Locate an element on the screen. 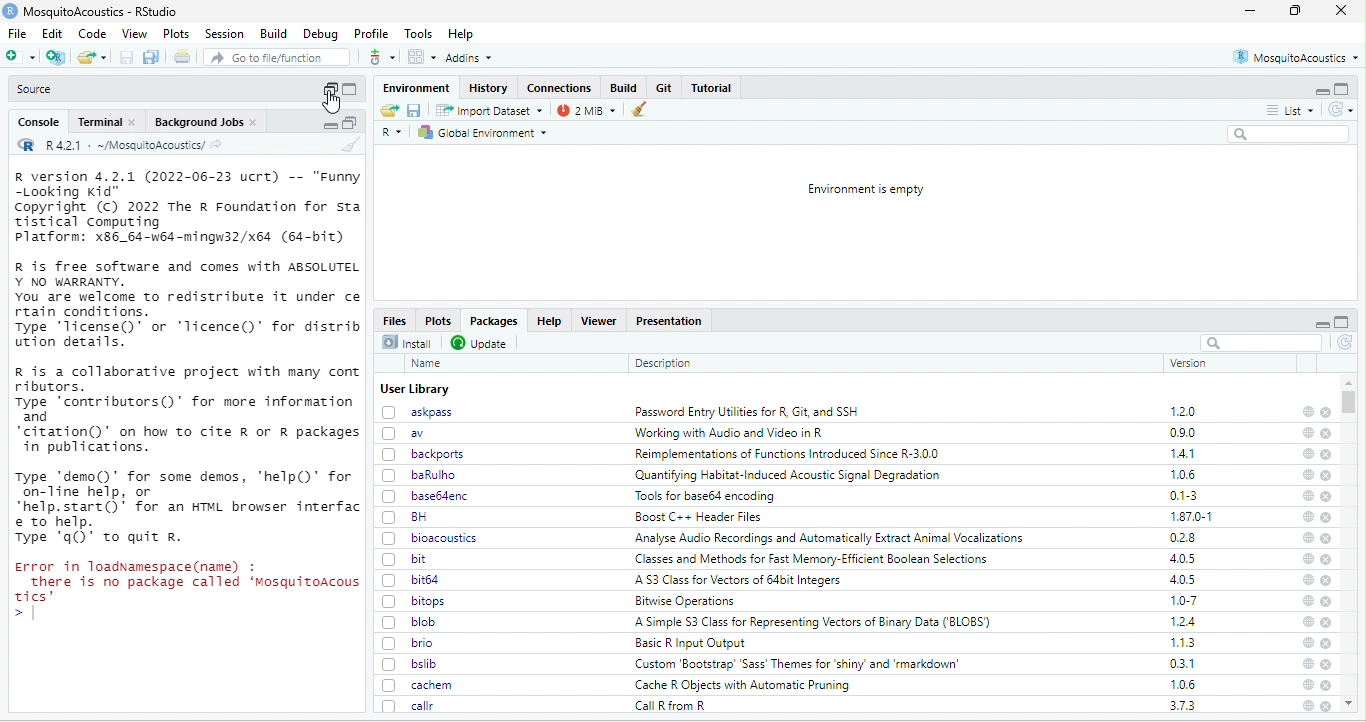  help is located at coordinates (1309, 411).